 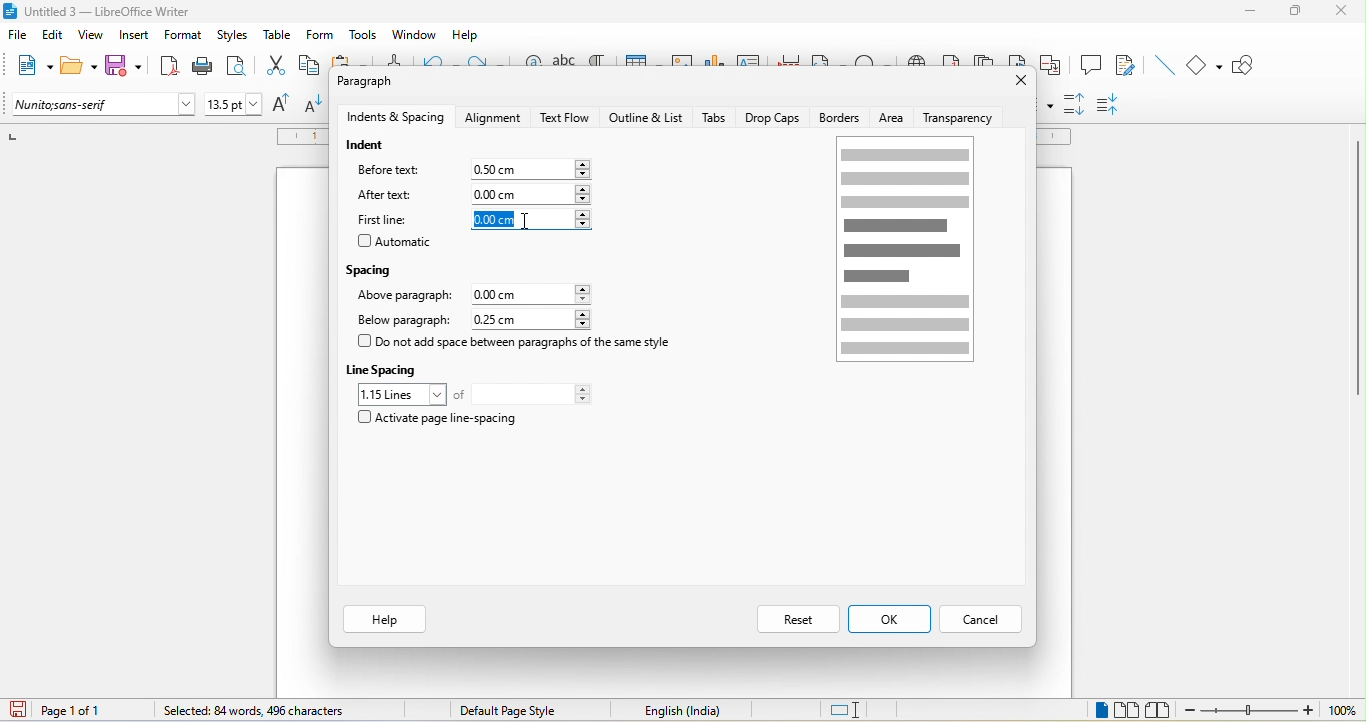 I want to click on multiple page view, so click(x=1127, y=711).